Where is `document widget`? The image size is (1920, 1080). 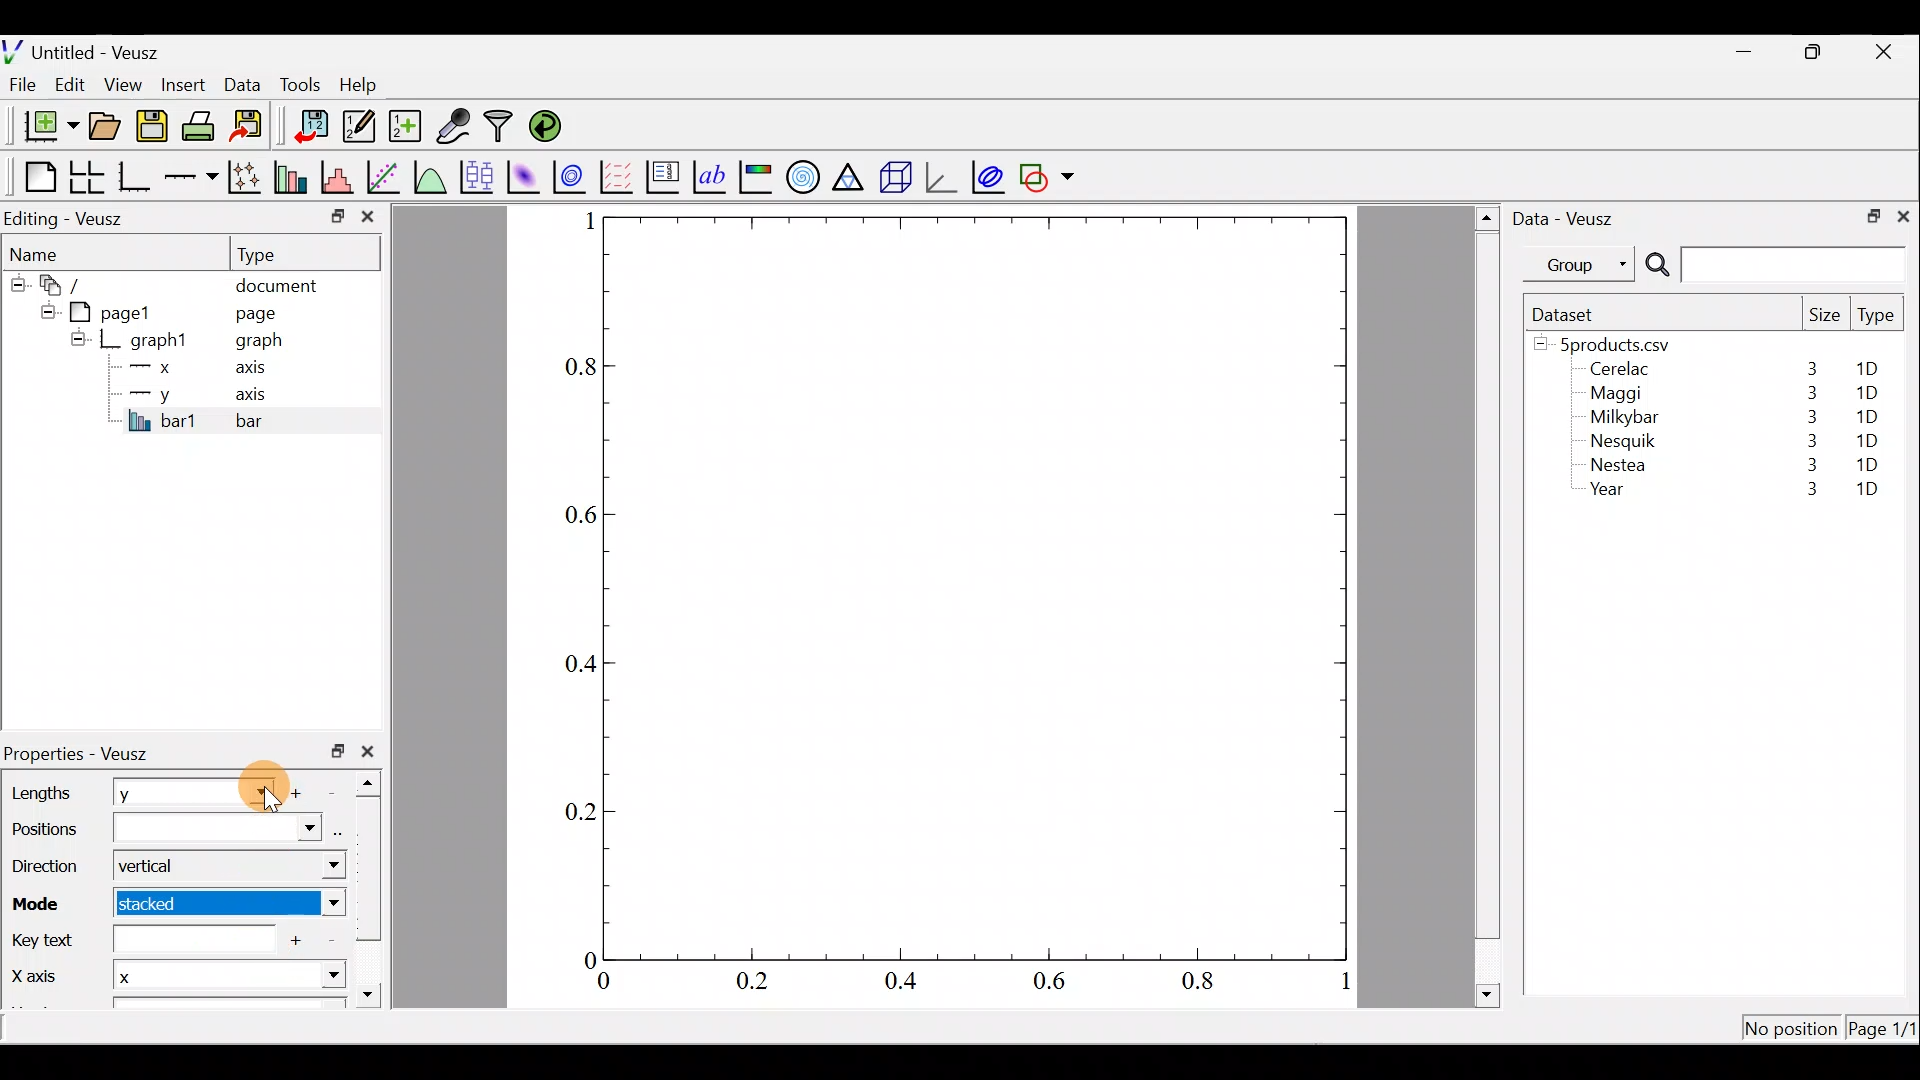 document widget is located at coordinates (71, 282).